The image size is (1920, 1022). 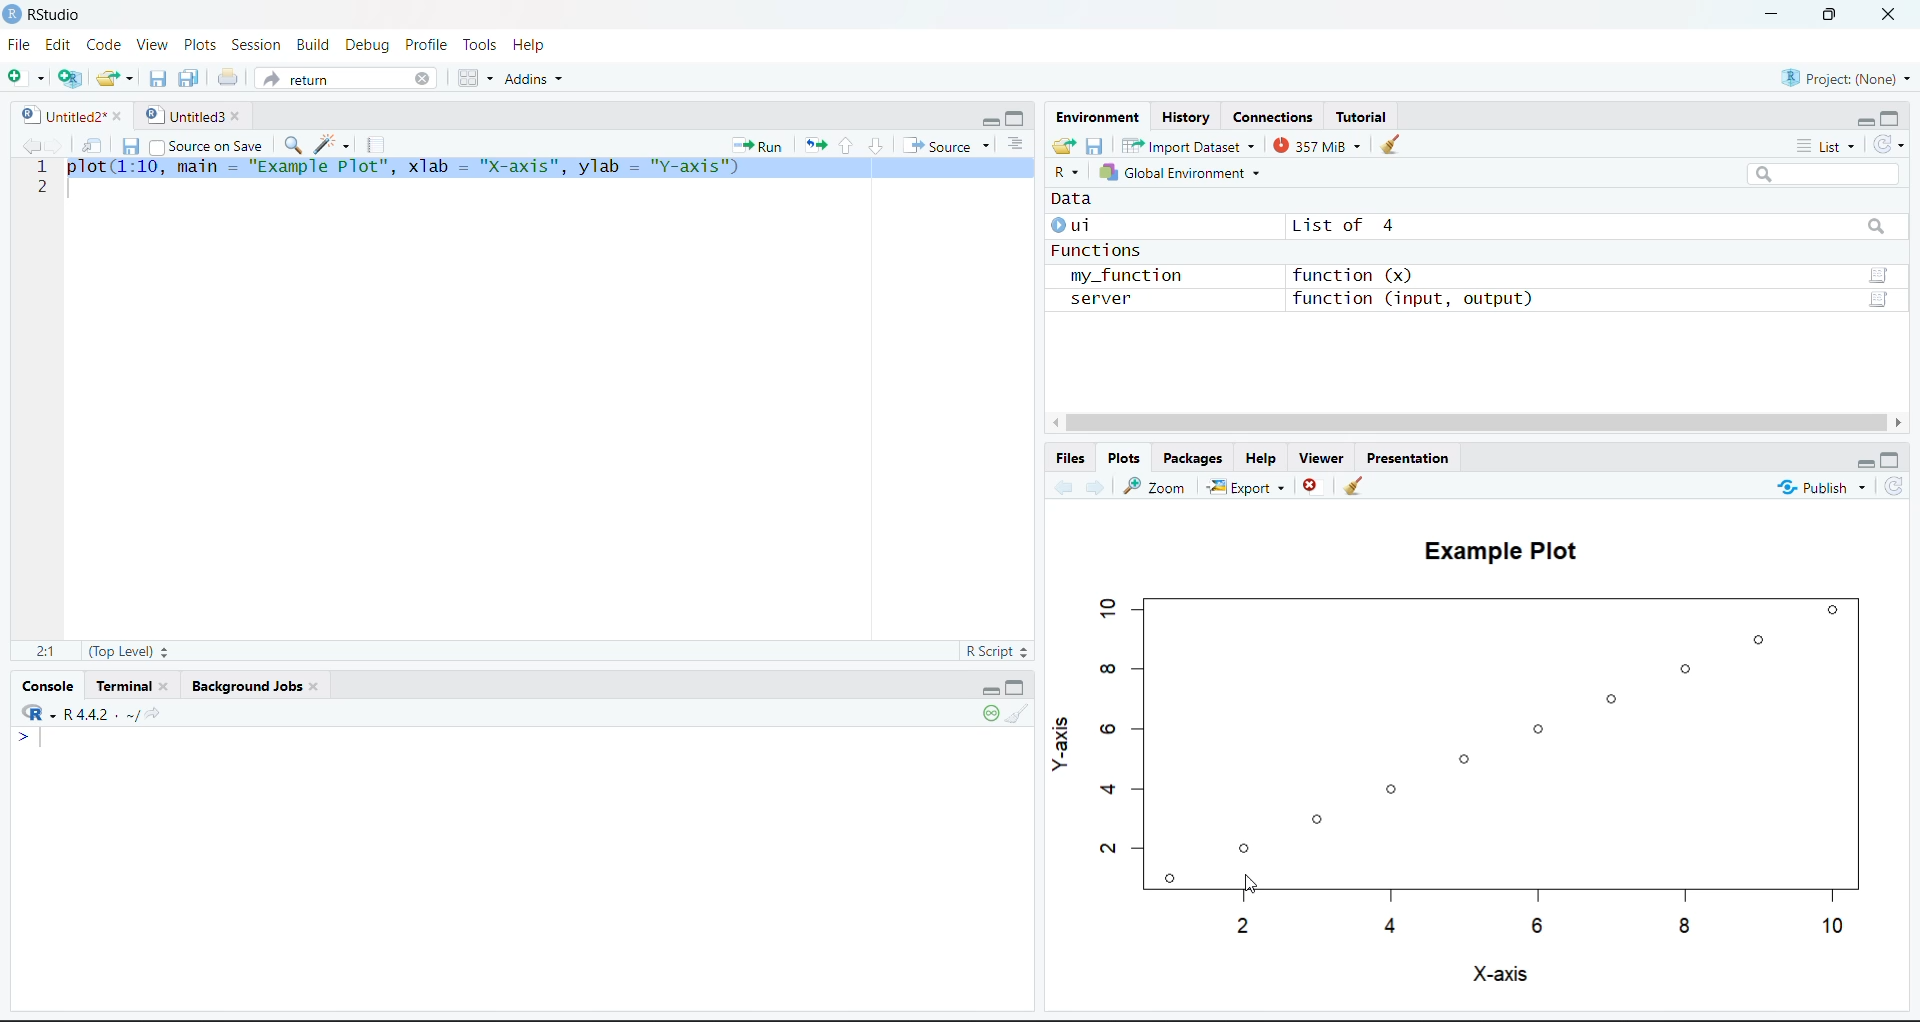 I want to click on Load workspace, so click(x=1064, y=145).